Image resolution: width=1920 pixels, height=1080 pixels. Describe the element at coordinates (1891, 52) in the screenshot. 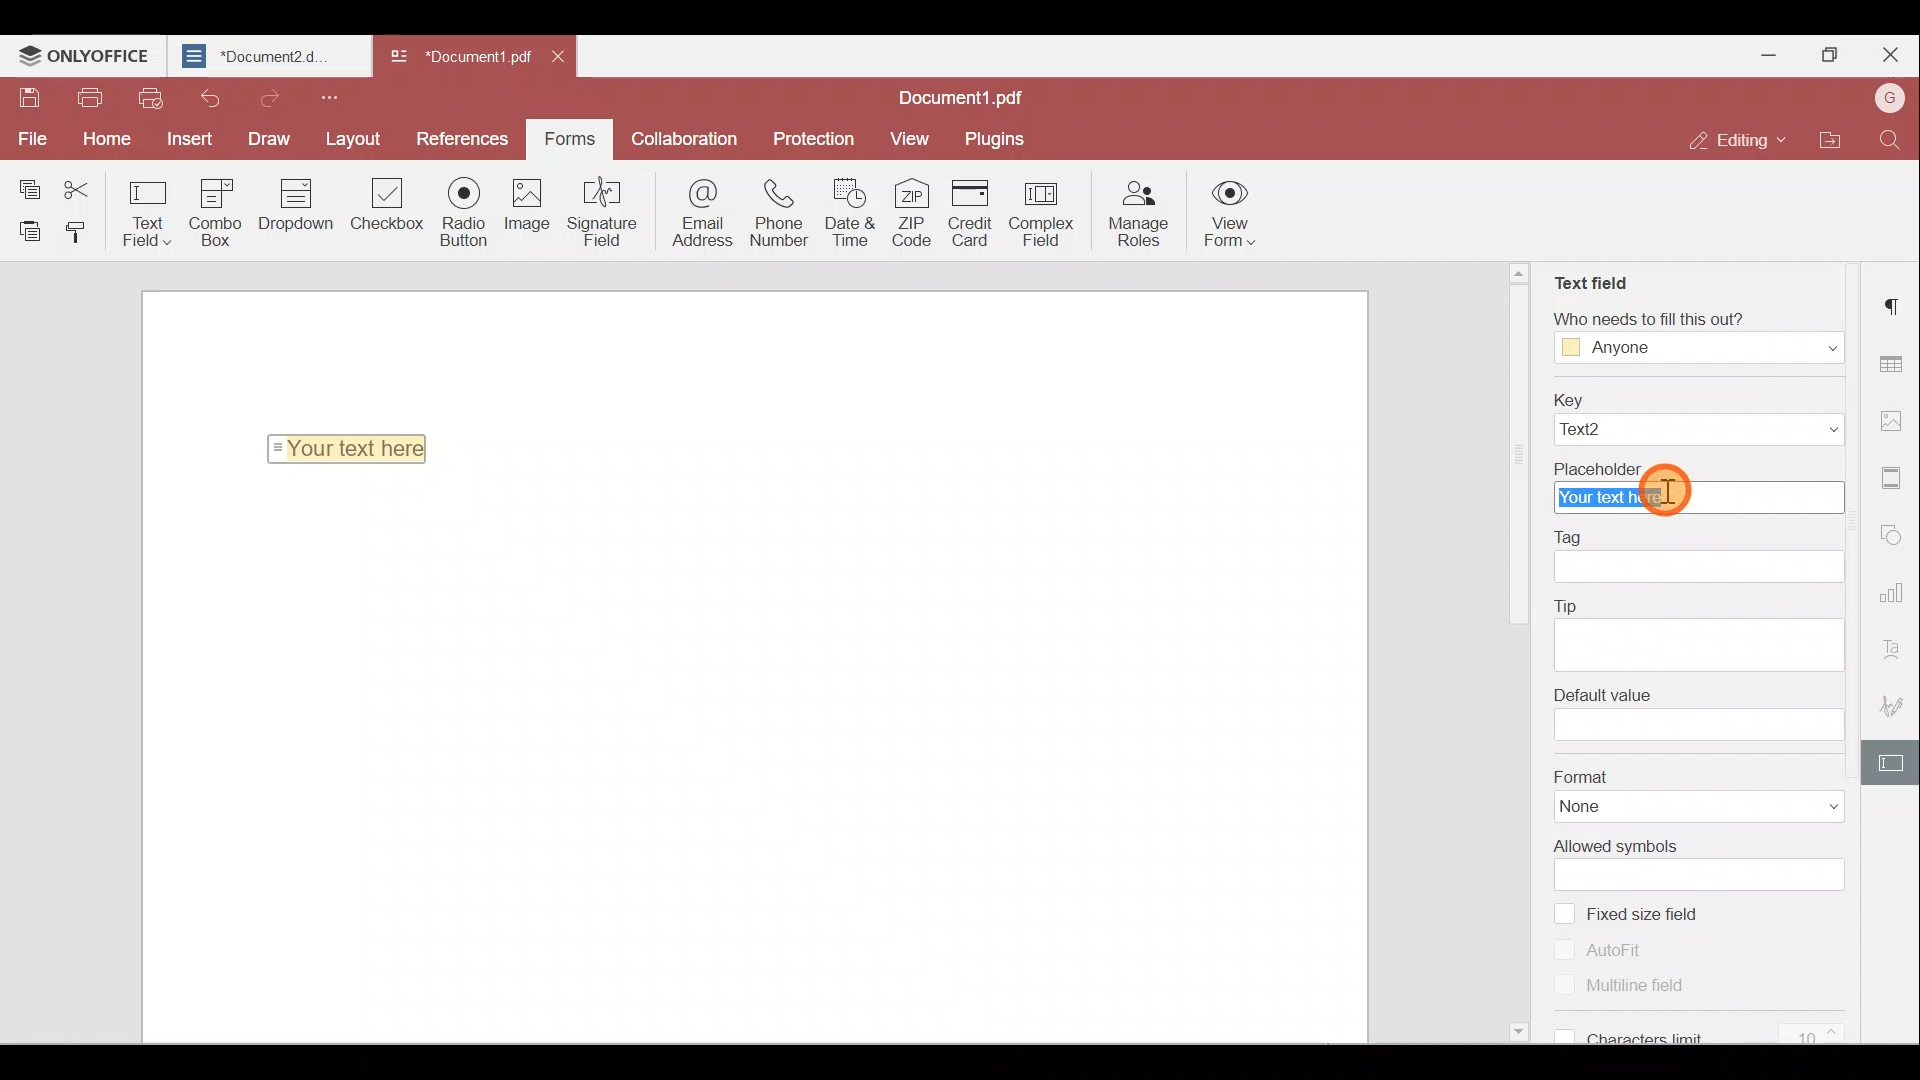

I see `Close` at that location.